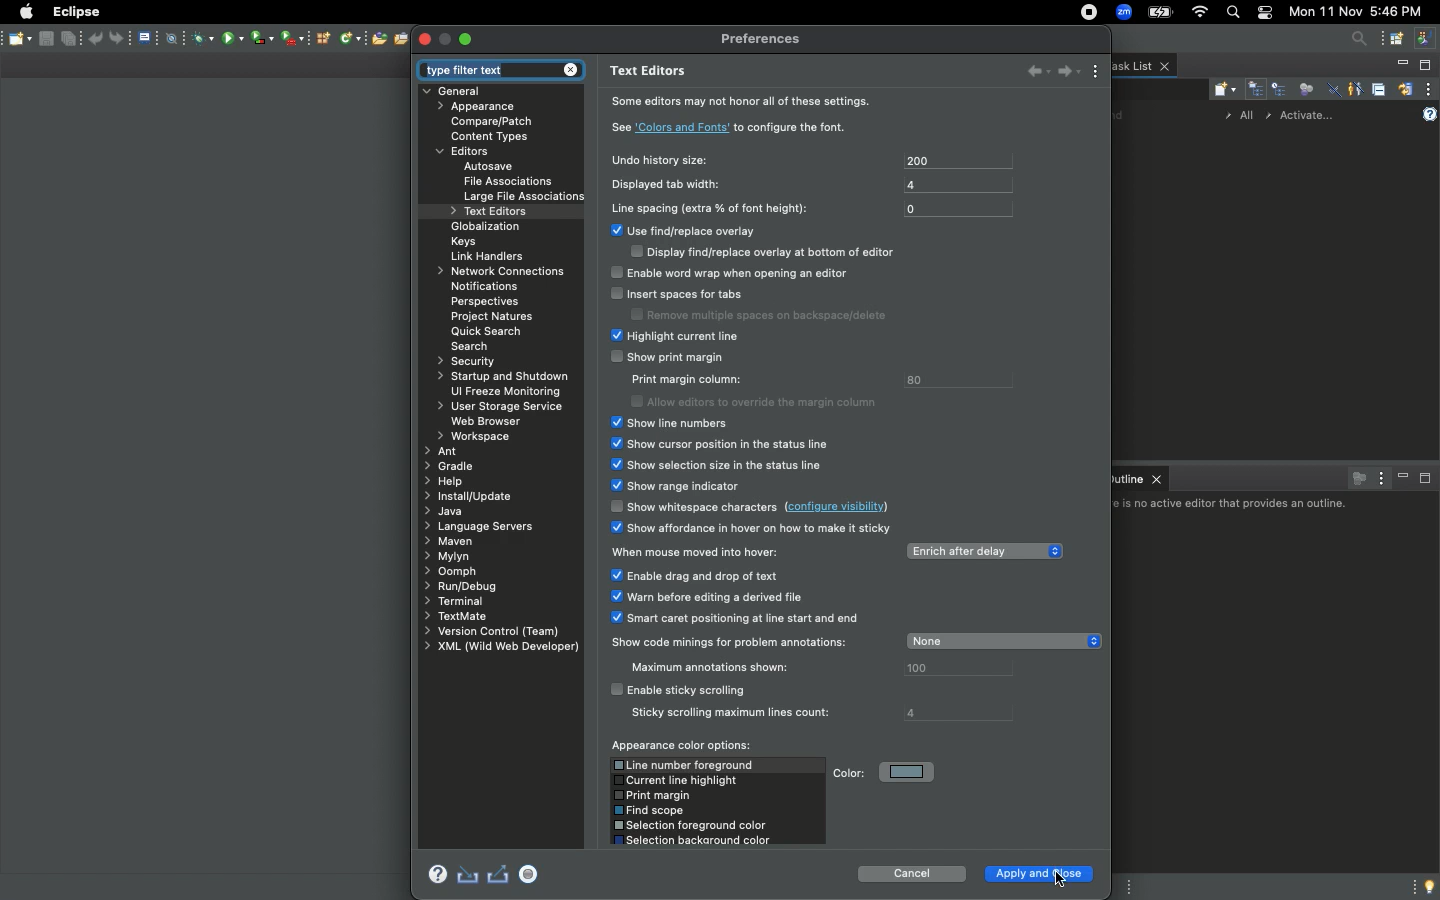 The height and width of the screenshot is (900, 1440). I want to click on Show print margin, so click(743, 381).